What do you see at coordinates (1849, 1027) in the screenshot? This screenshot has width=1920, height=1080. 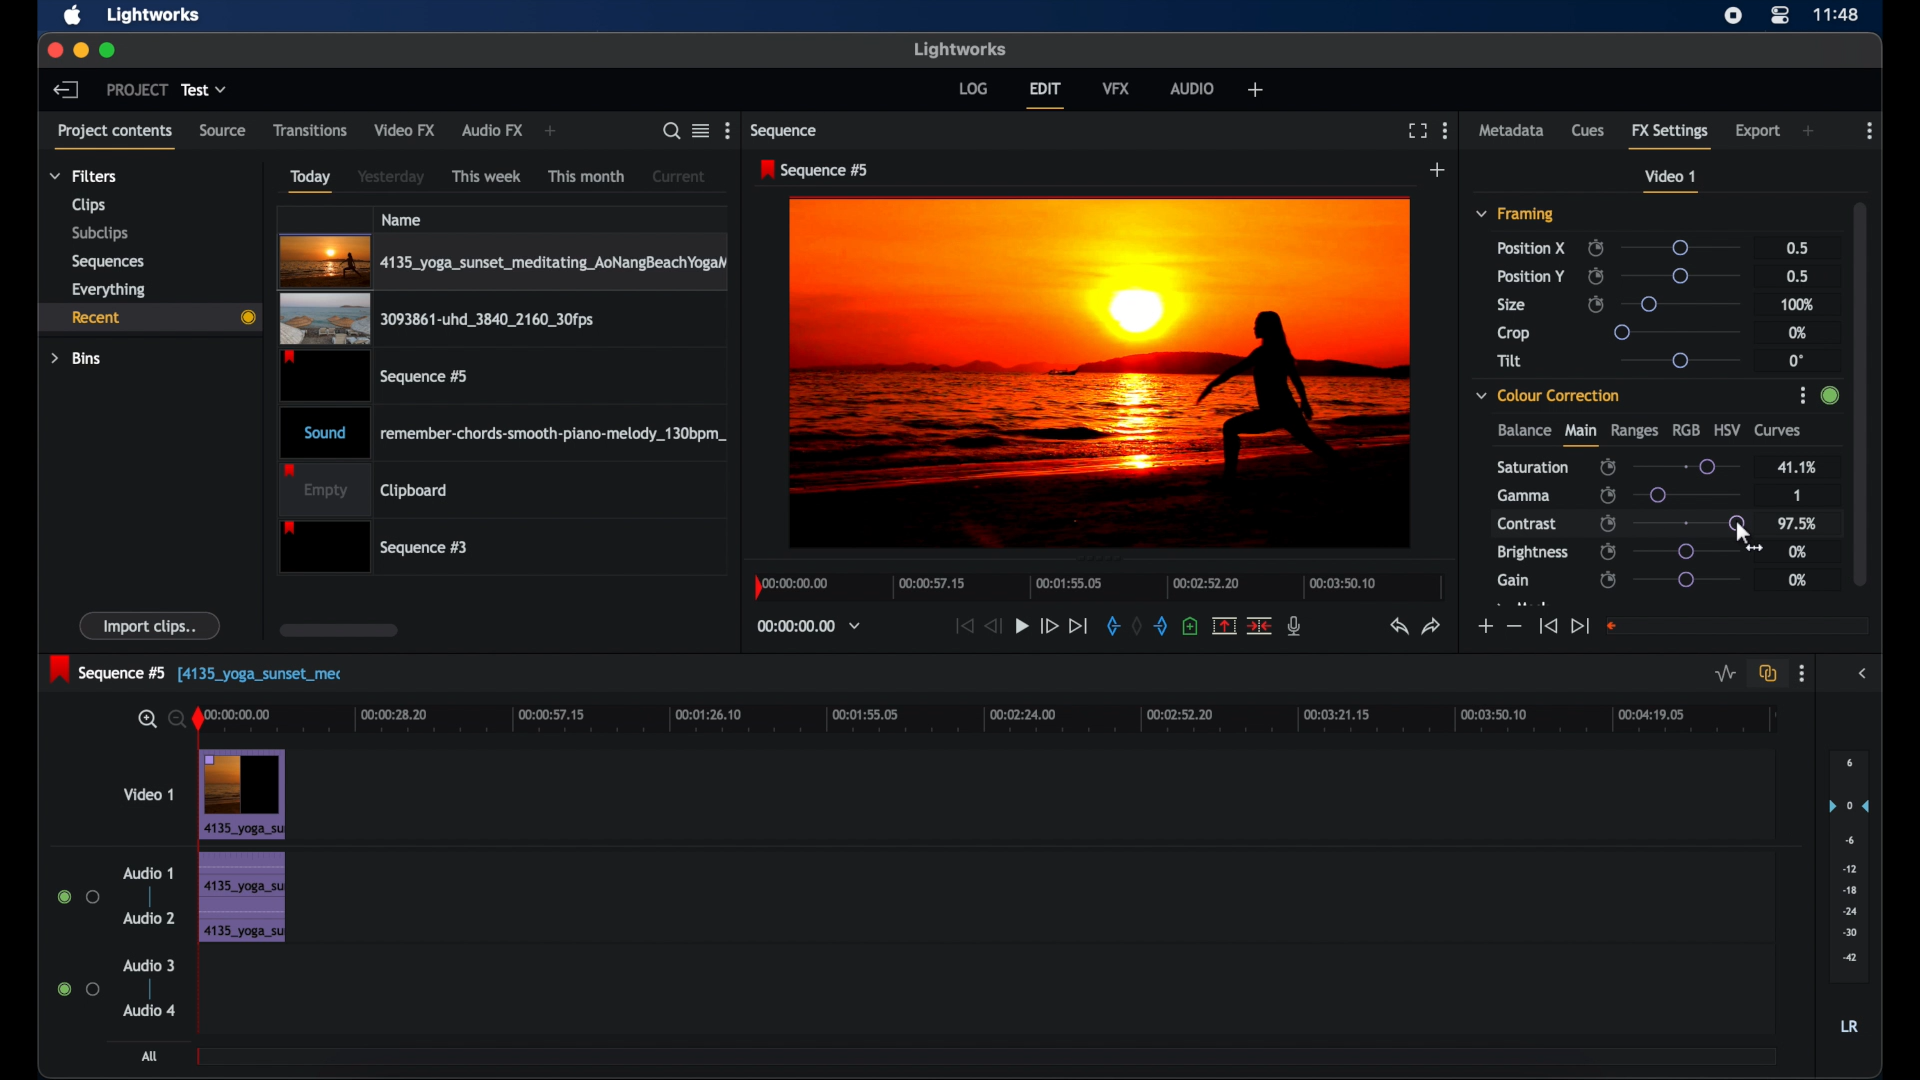 I see `LR` at bounding box center [1849, 1027].